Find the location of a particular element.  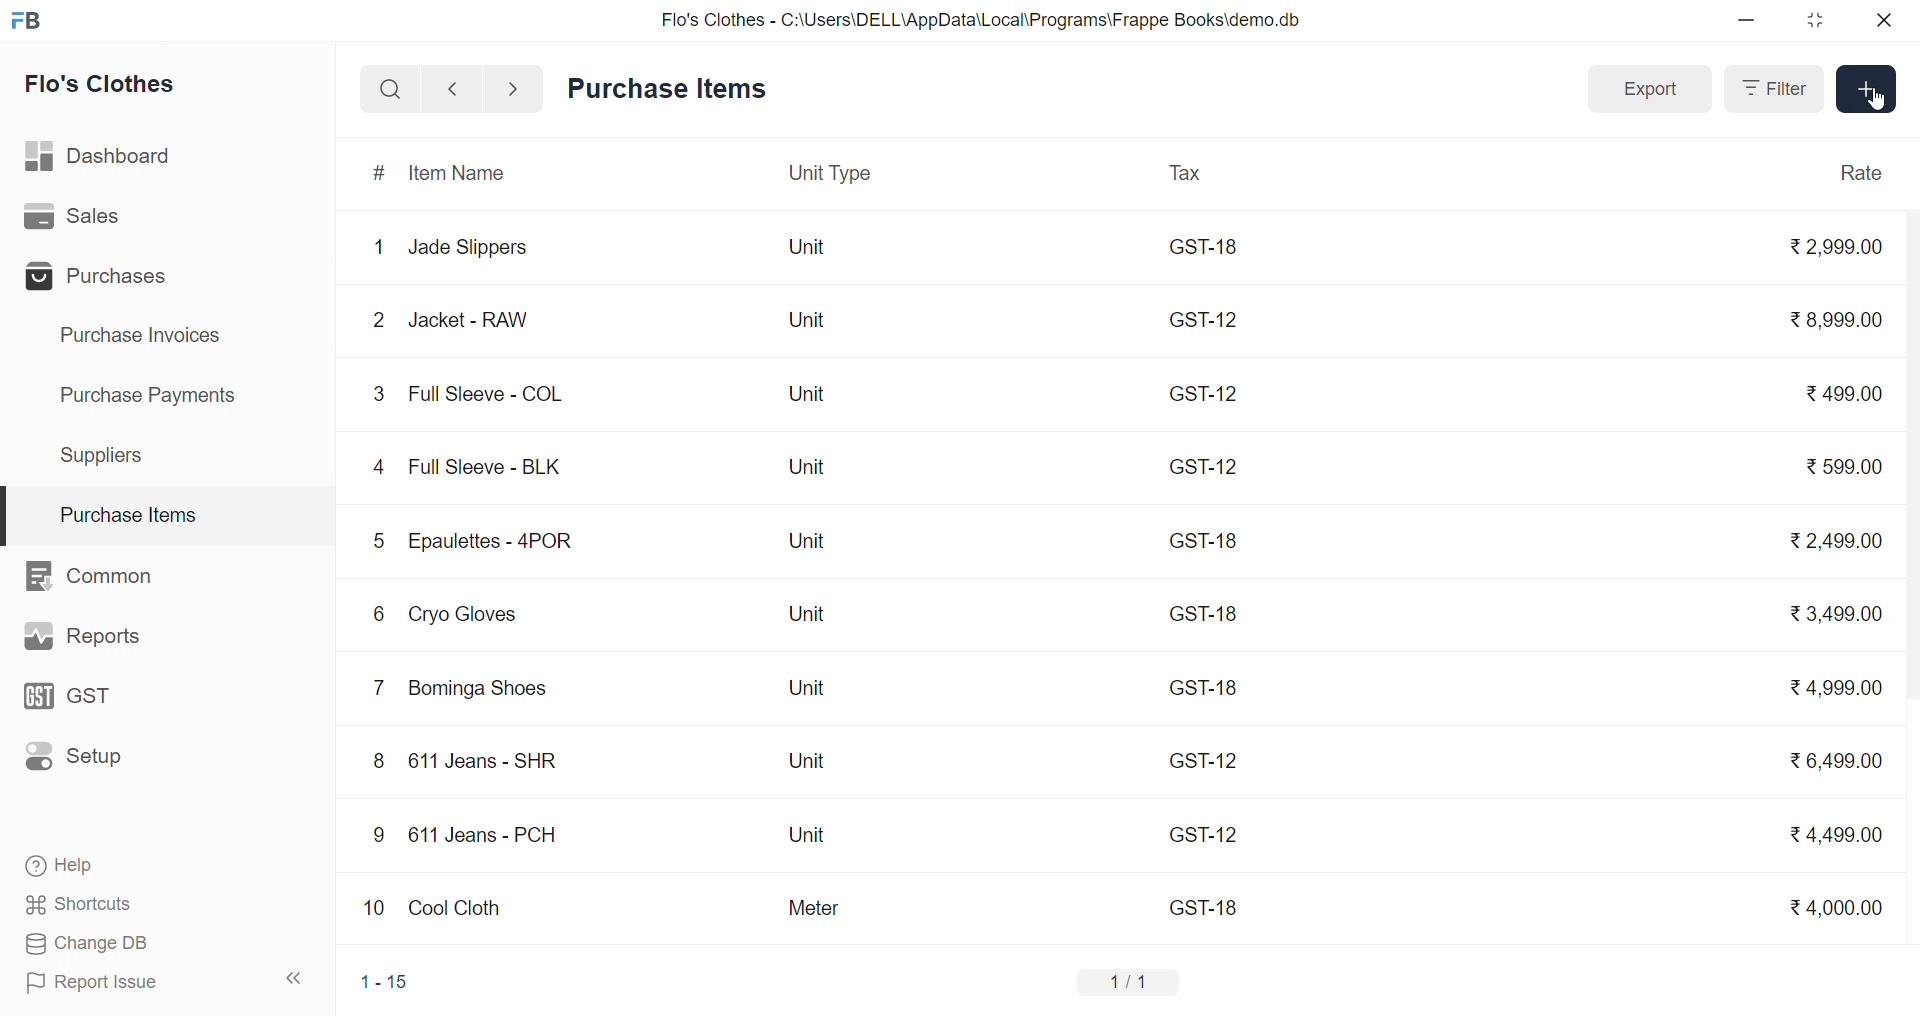

GST-12 is located at coordinates (1204, 765).